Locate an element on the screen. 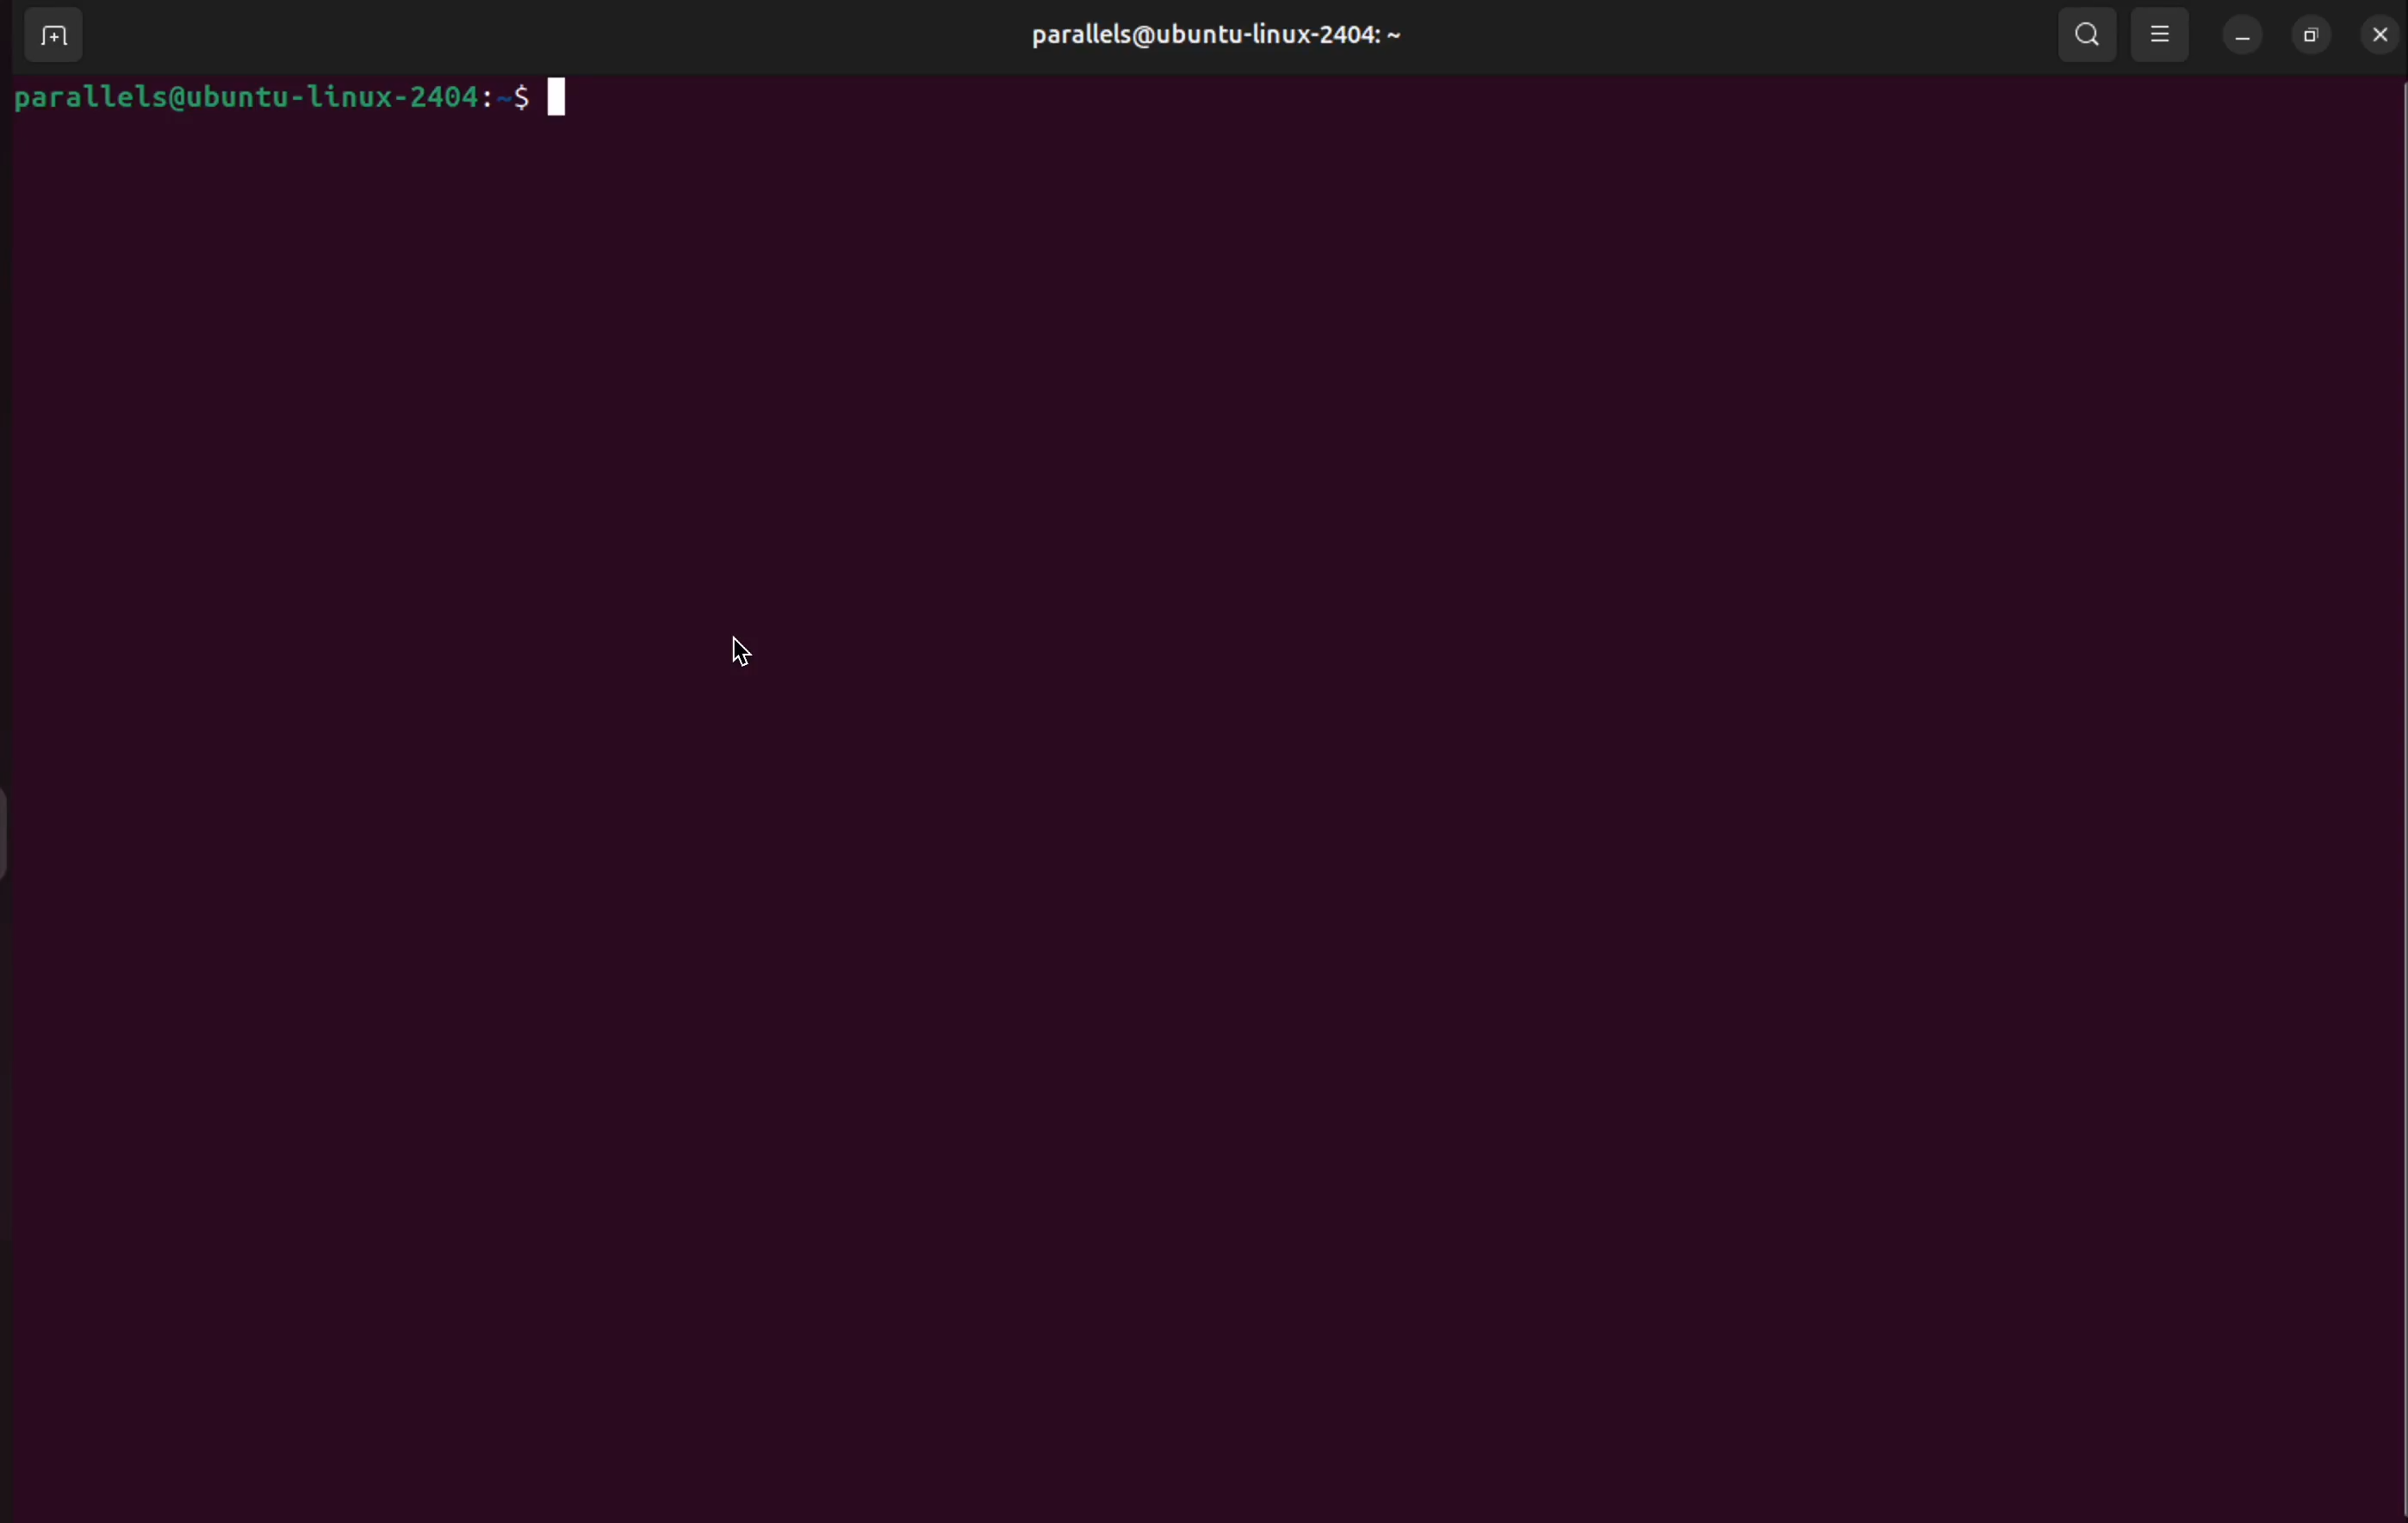 The height and width of the screenshot is (1523, 2408). minimum is located at coordinates (2238, 39).